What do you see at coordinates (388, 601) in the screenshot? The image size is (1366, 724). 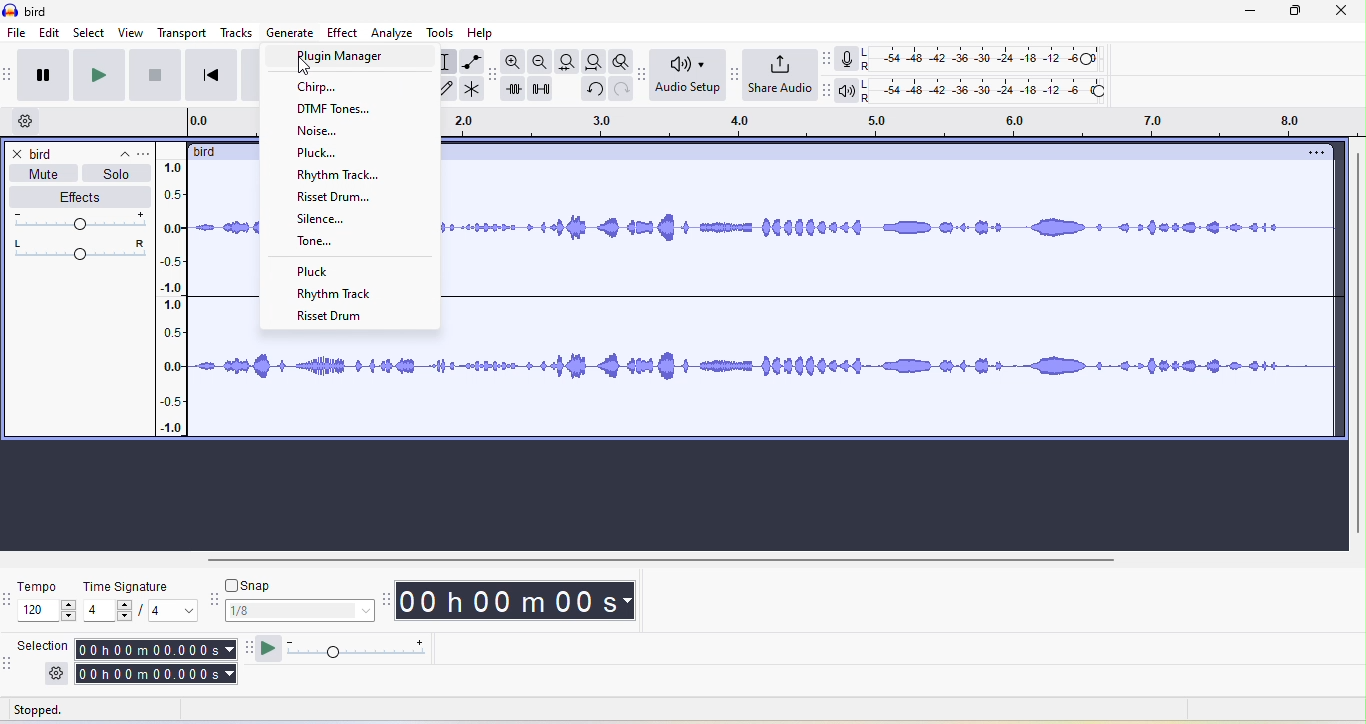 I see `audacity time toolbar` at bounding box center [388, 601].